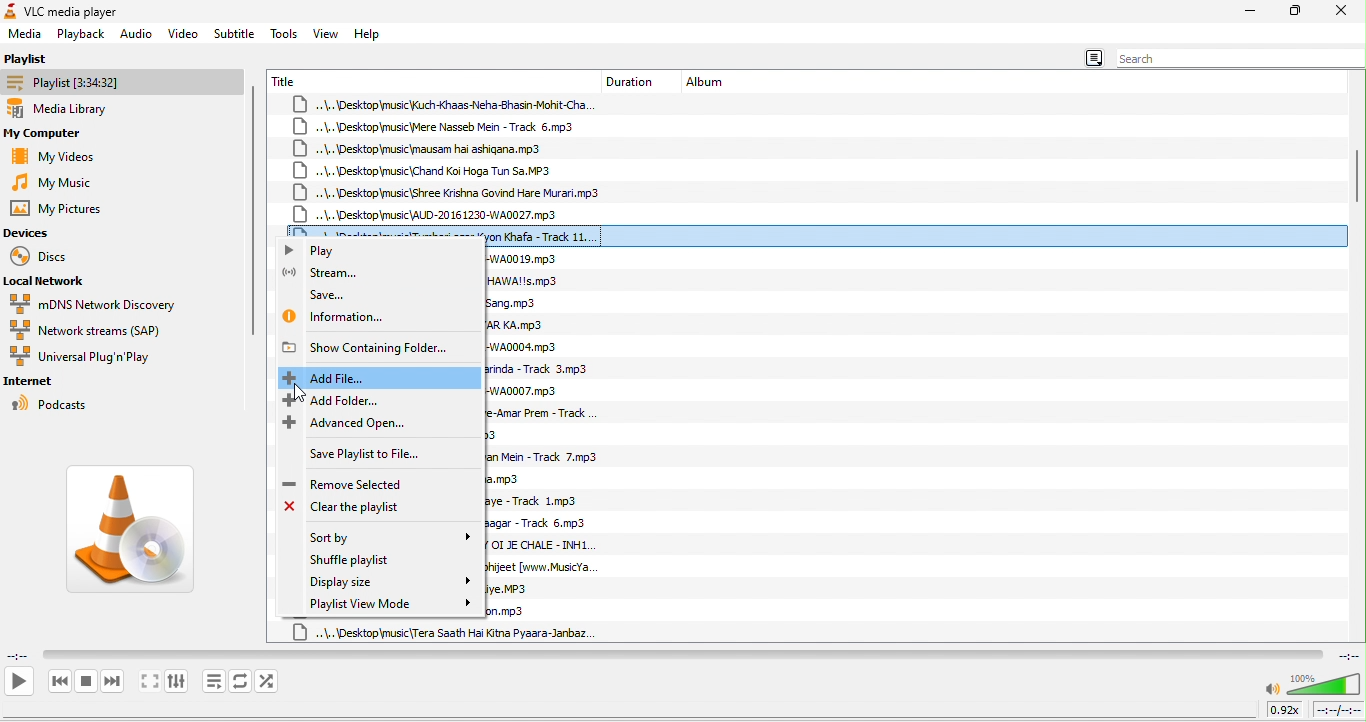 Image resolution: width=1366 pixels, height=722 pixels. What do you see at coordinates (73, 110) in the screenshot?
I see `media library` at bounding box center [73, 110].